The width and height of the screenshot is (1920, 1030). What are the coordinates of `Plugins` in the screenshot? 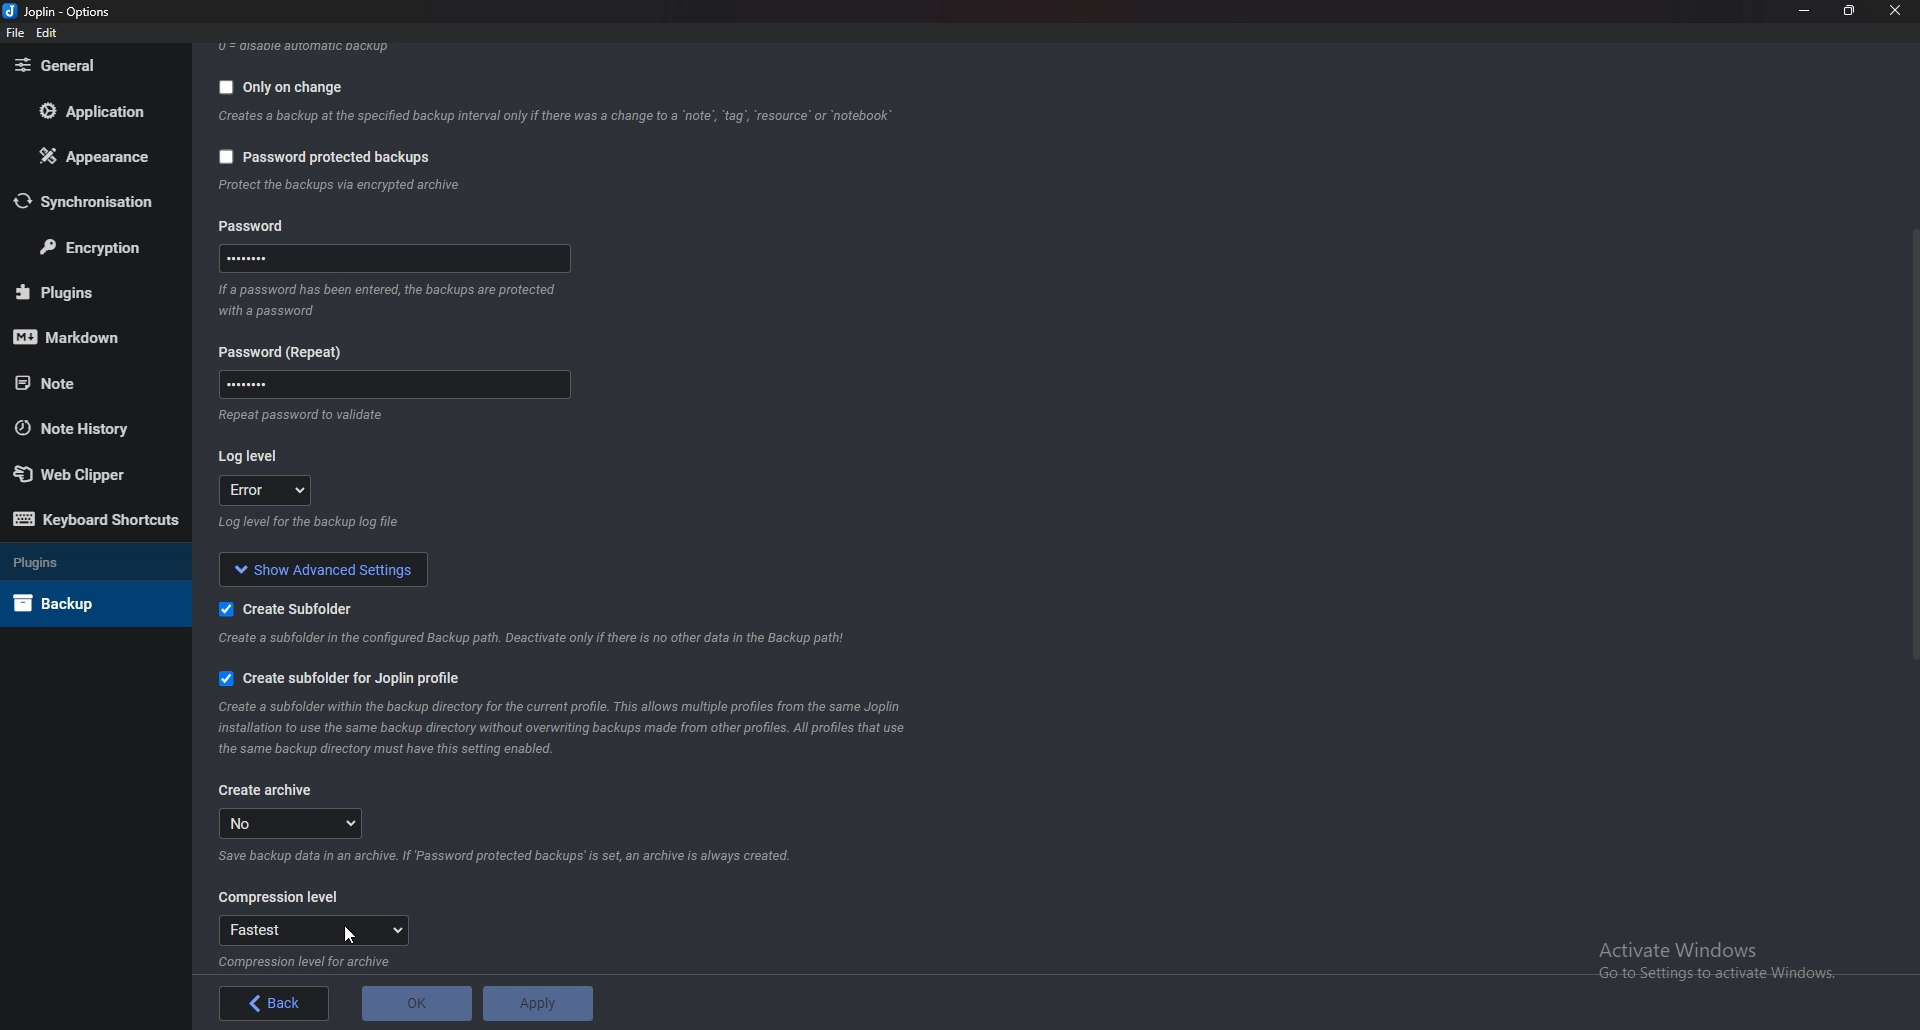 It's located at (86, 292).